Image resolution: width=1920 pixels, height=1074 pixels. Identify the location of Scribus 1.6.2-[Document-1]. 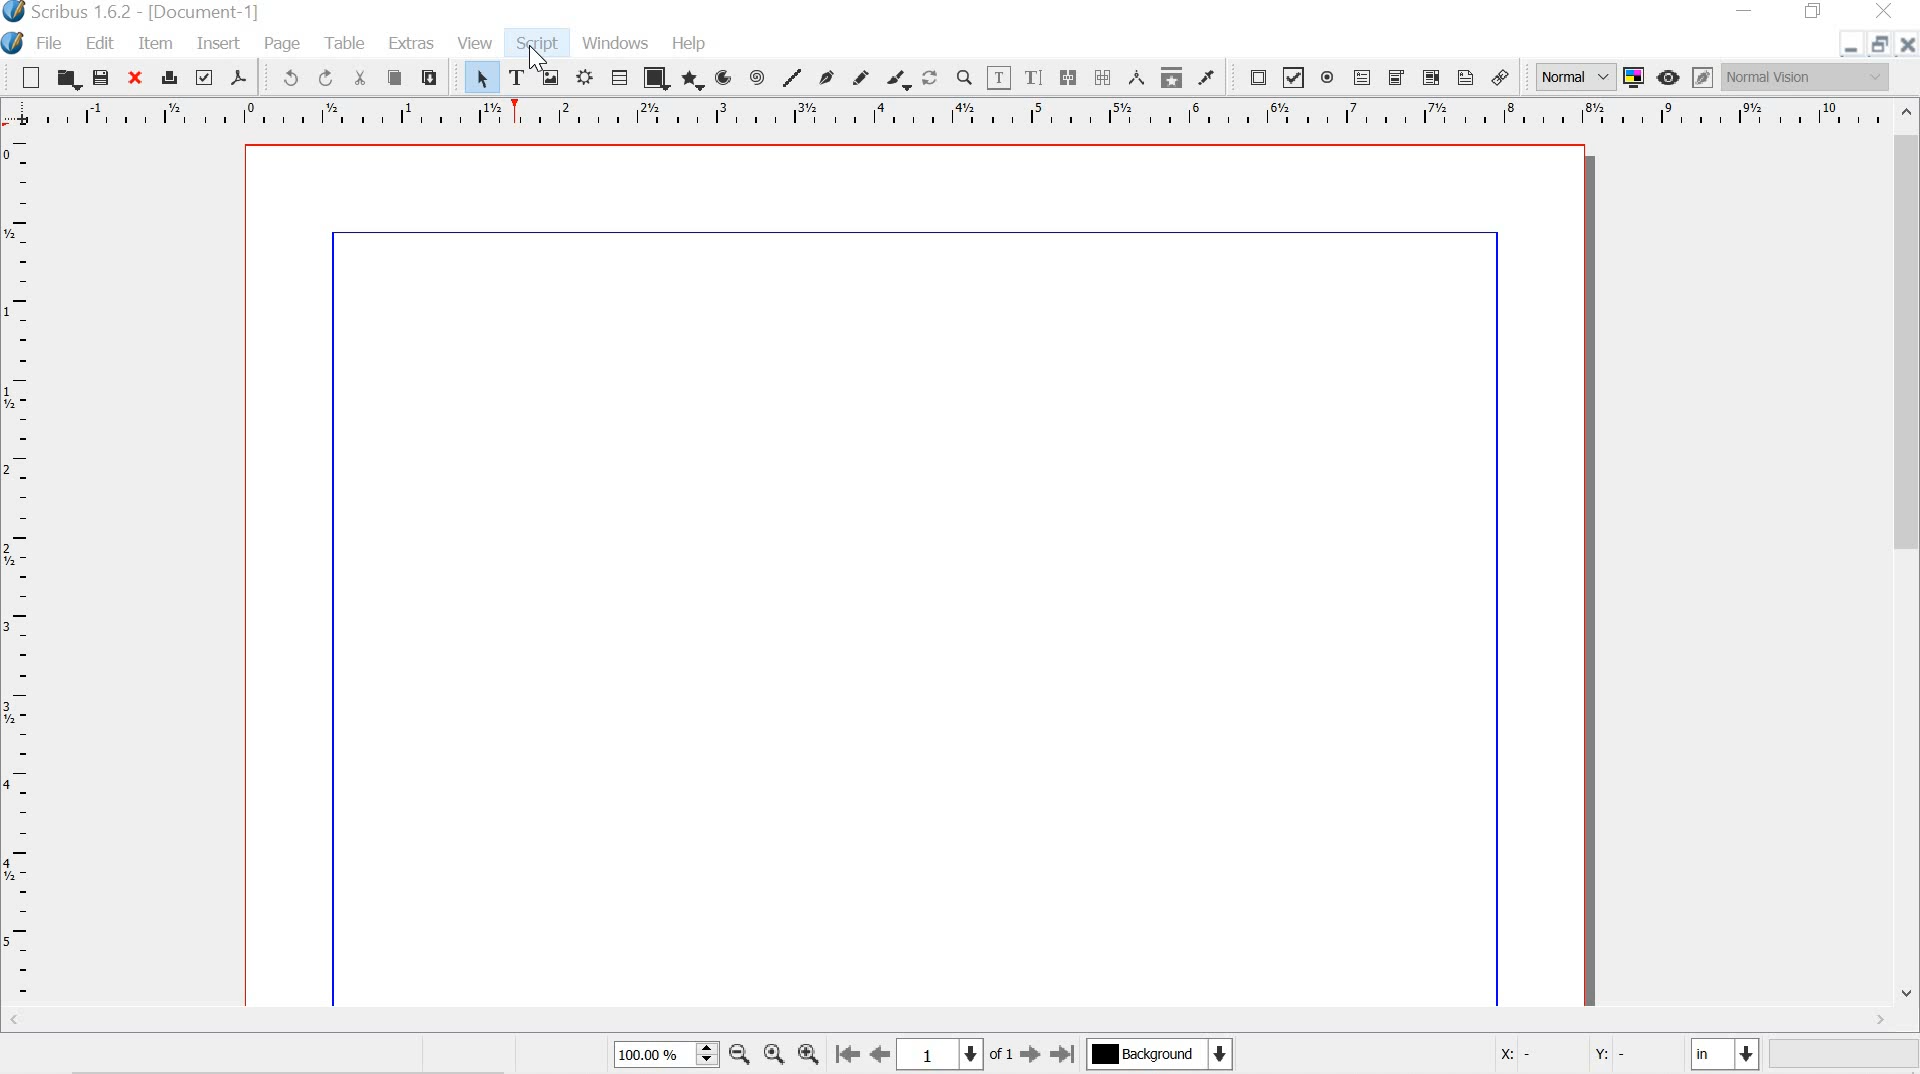
(162, 12).